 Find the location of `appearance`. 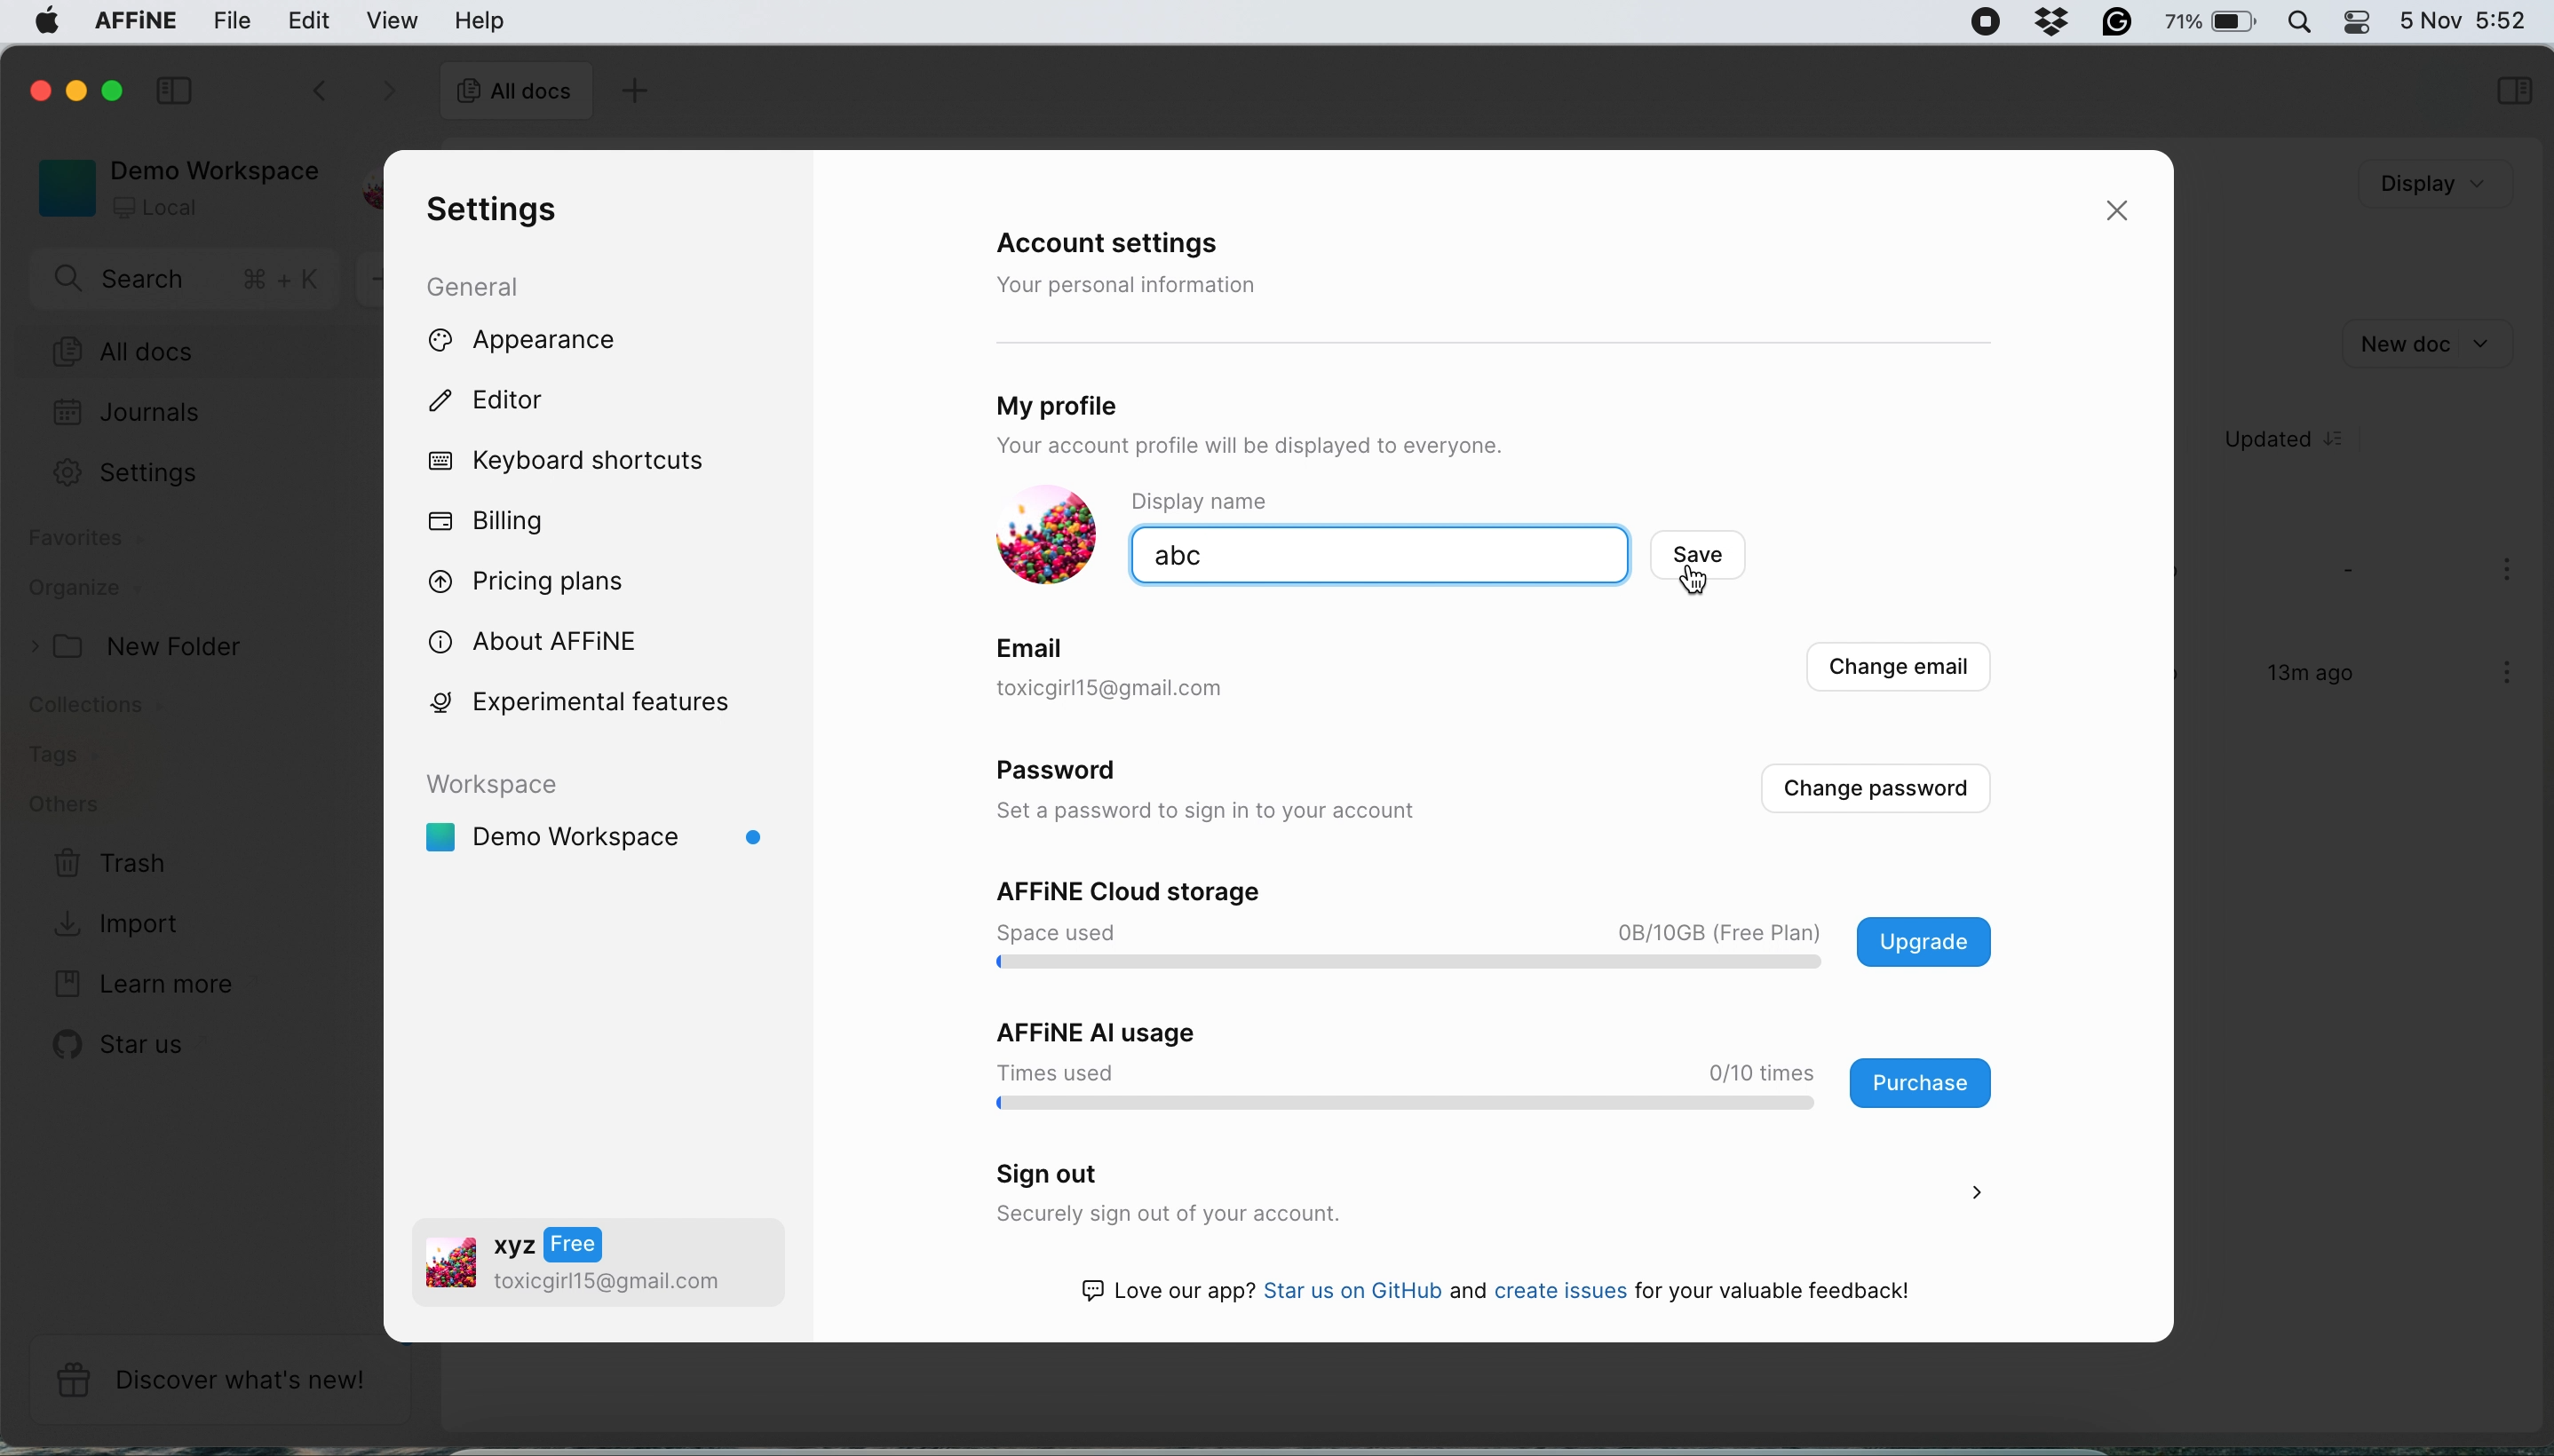

appearance is located at coordinates (556, 342).